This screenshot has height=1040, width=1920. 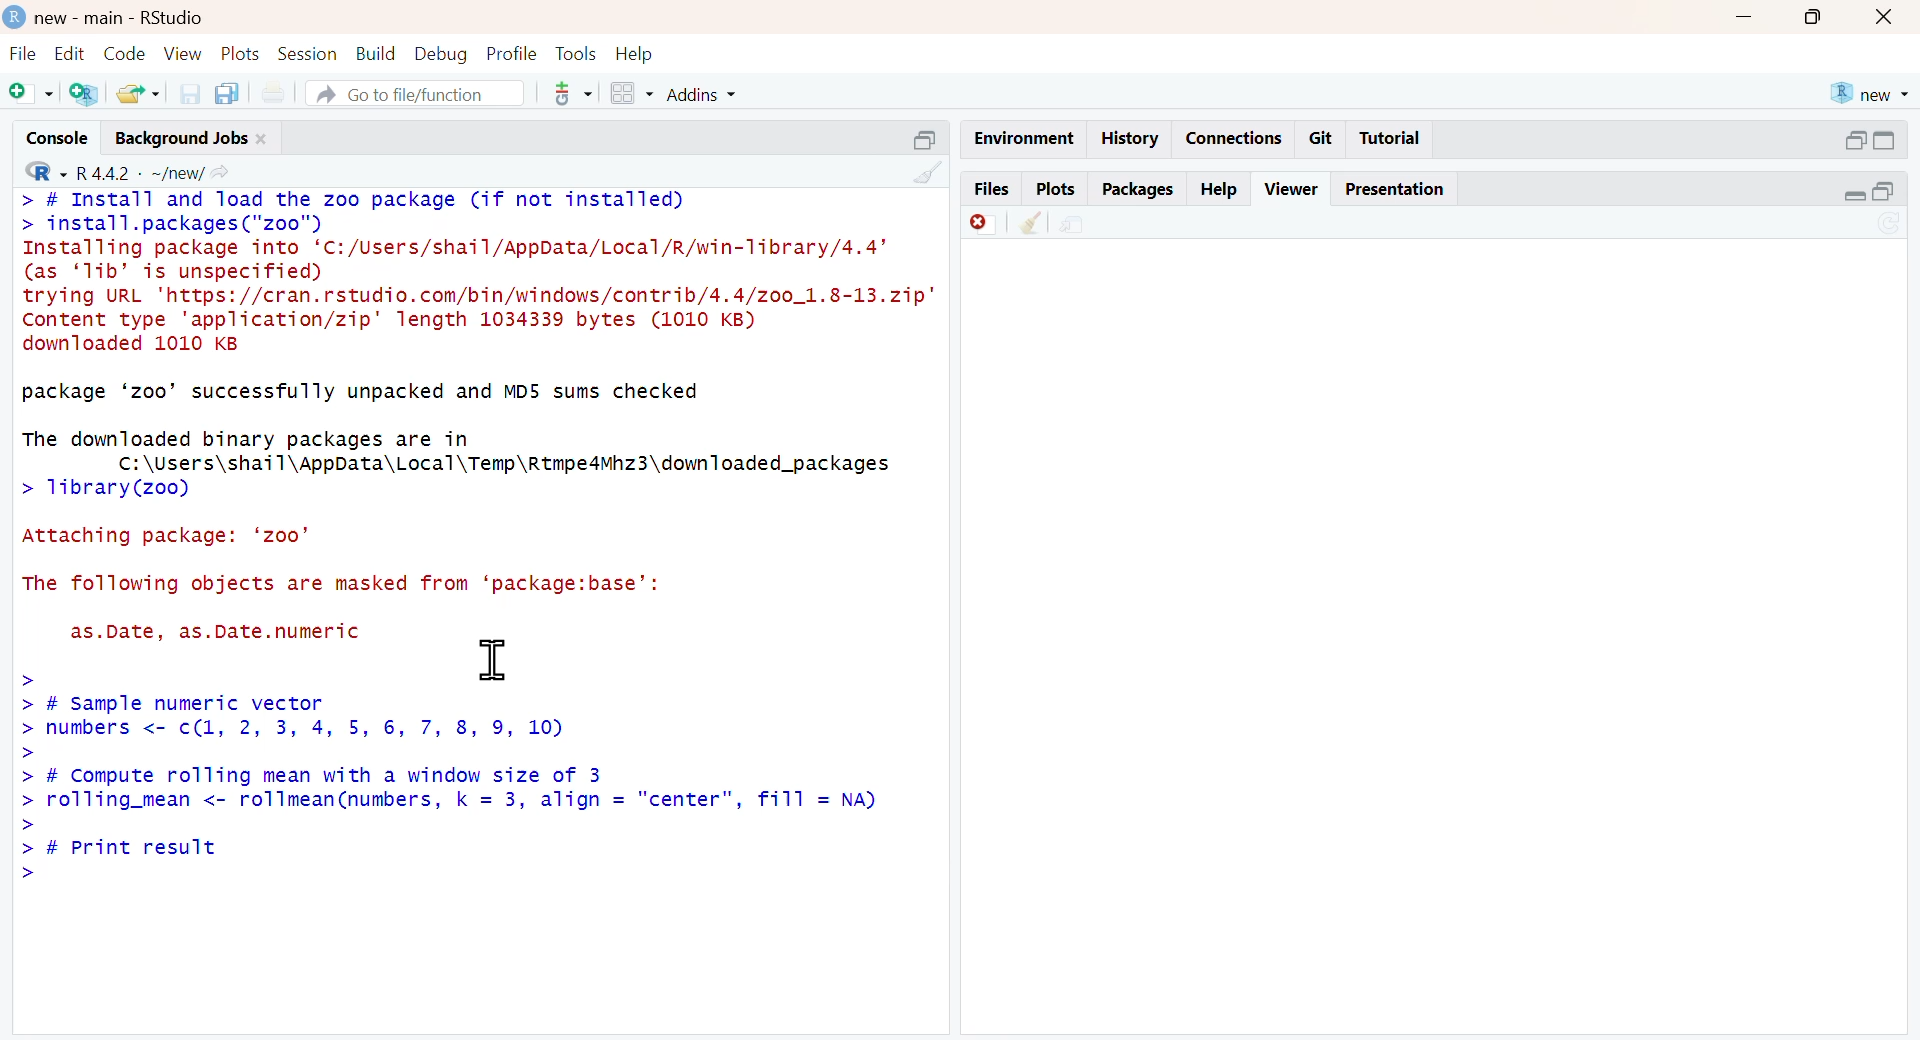 I want to click on as.Date, as.Date.numeric, so click(x=216, y=632).